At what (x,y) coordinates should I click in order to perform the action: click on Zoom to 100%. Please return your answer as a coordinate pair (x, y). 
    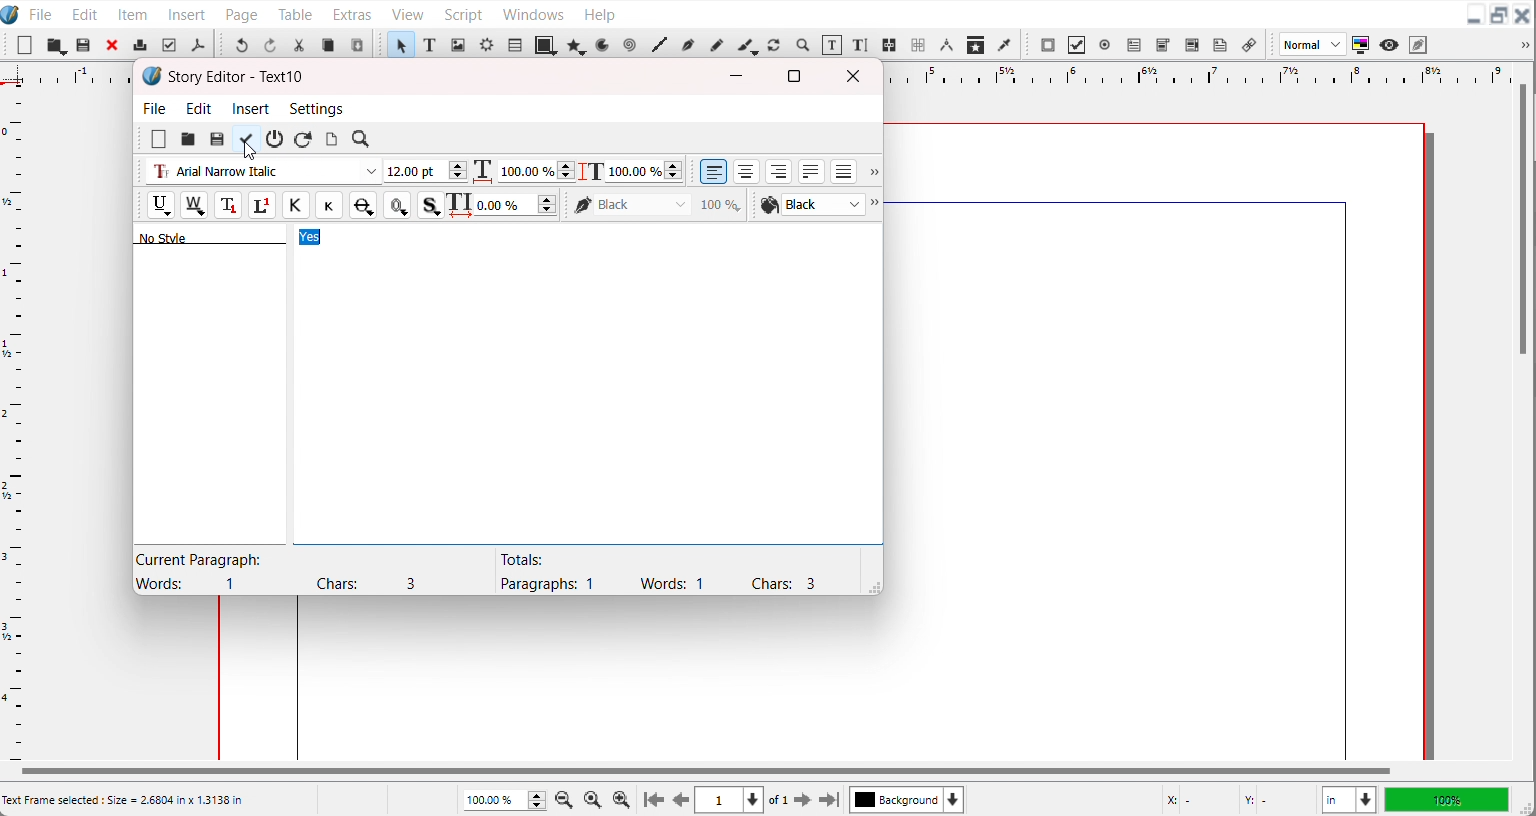
    Looking at the image, I should click on (594, 798).